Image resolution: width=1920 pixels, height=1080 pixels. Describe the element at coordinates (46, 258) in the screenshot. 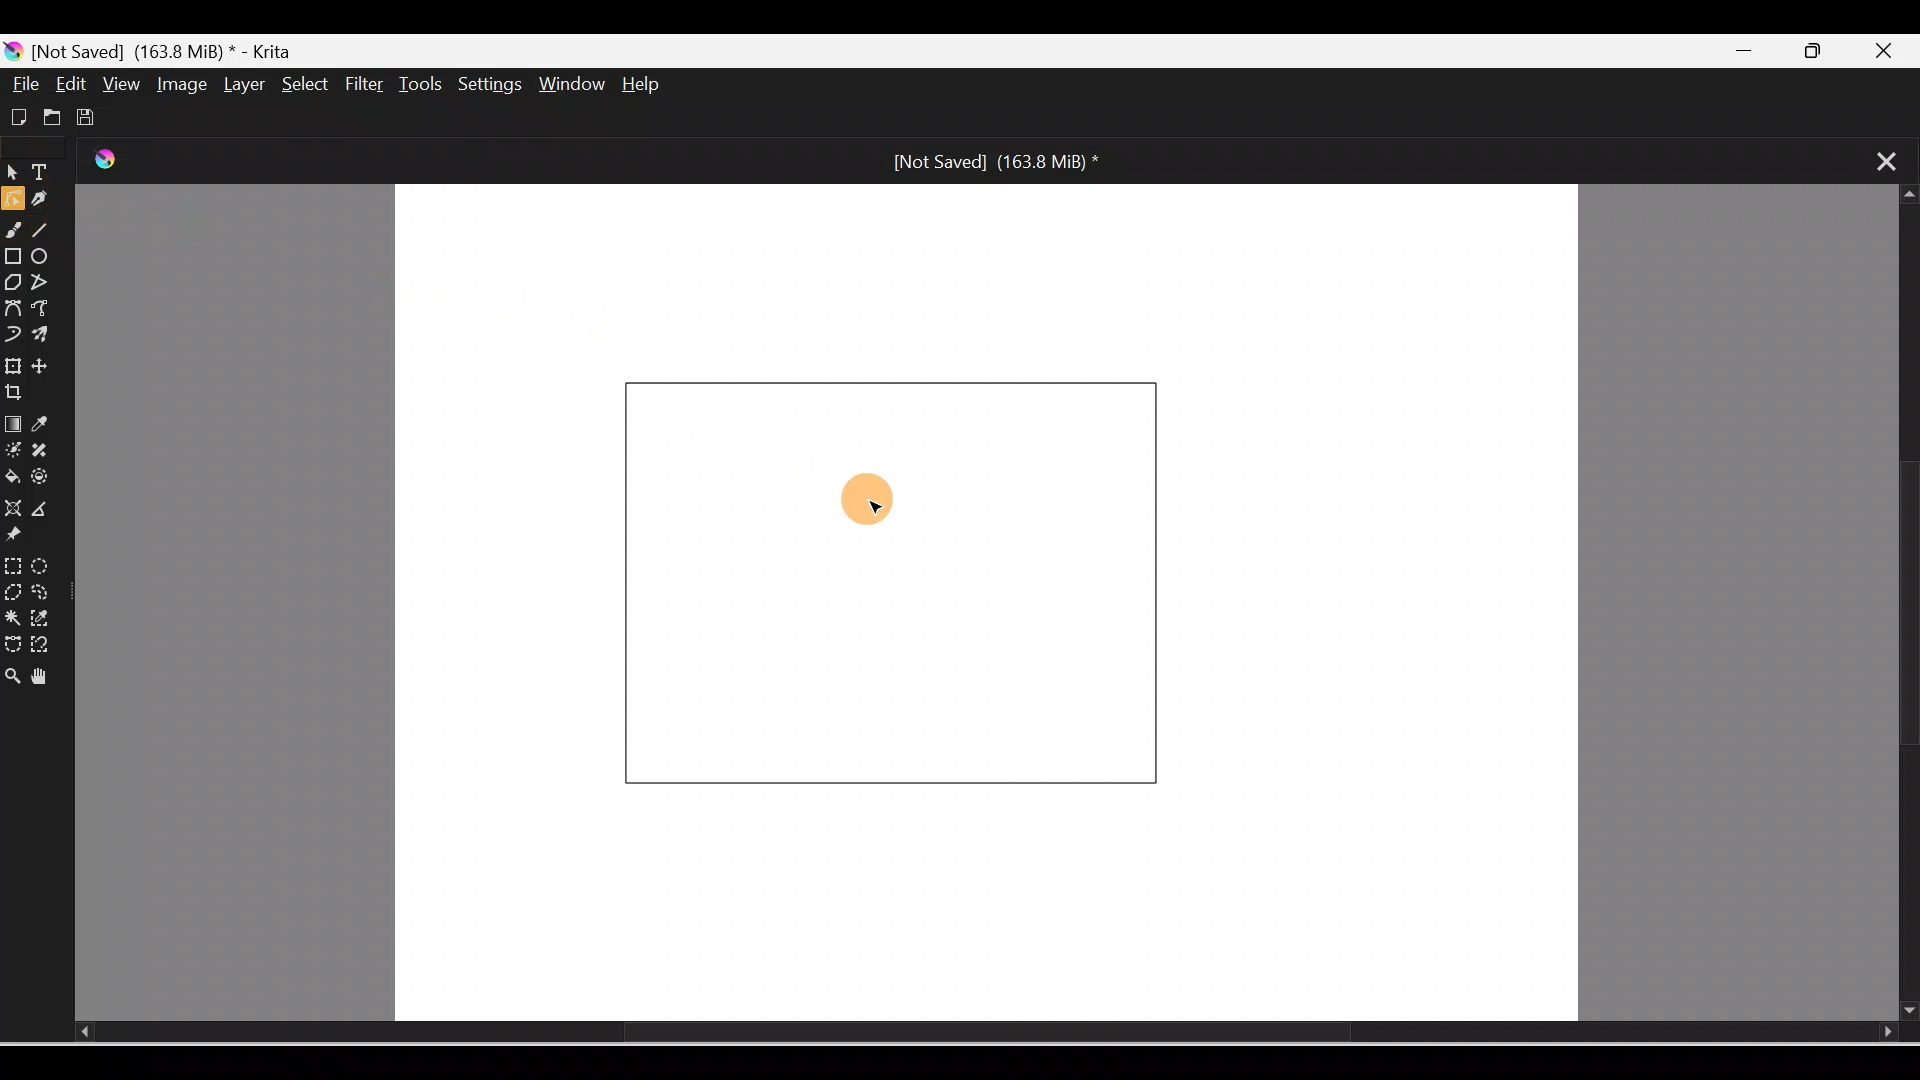

I see `Ellipse` at that location.